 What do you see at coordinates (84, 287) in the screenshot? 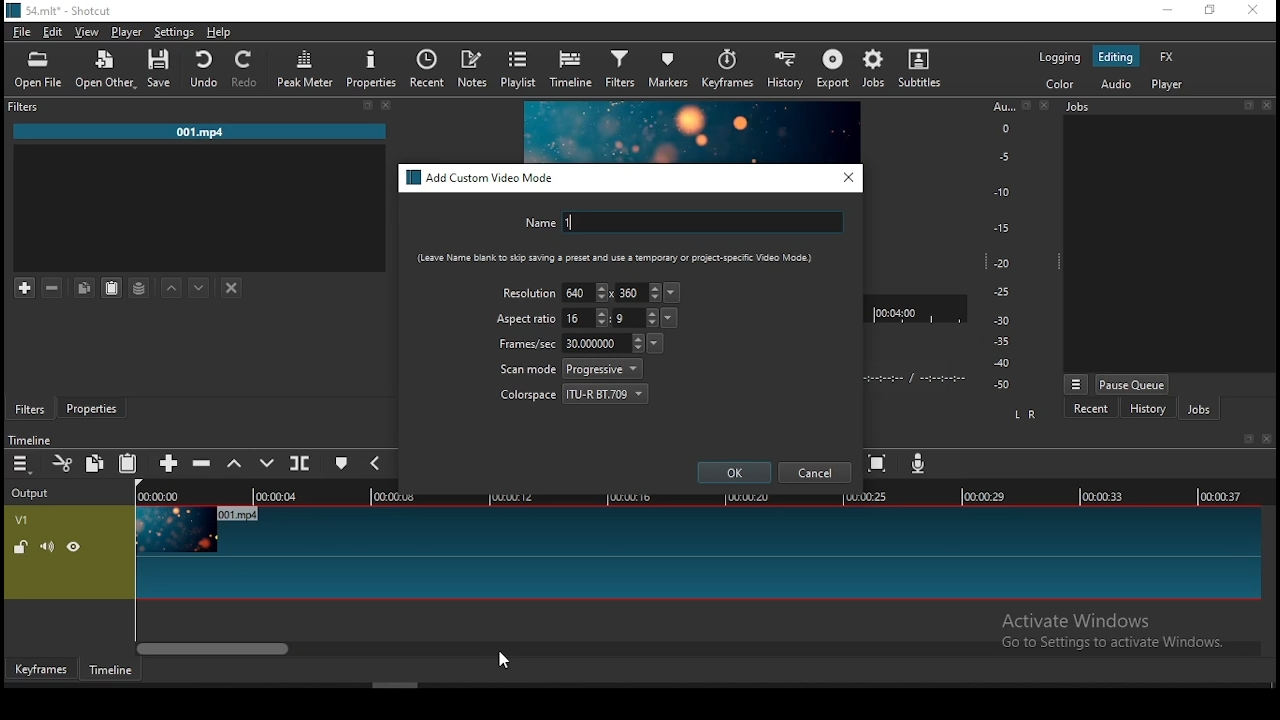
I see `copy` at bounding box center [84, 287].